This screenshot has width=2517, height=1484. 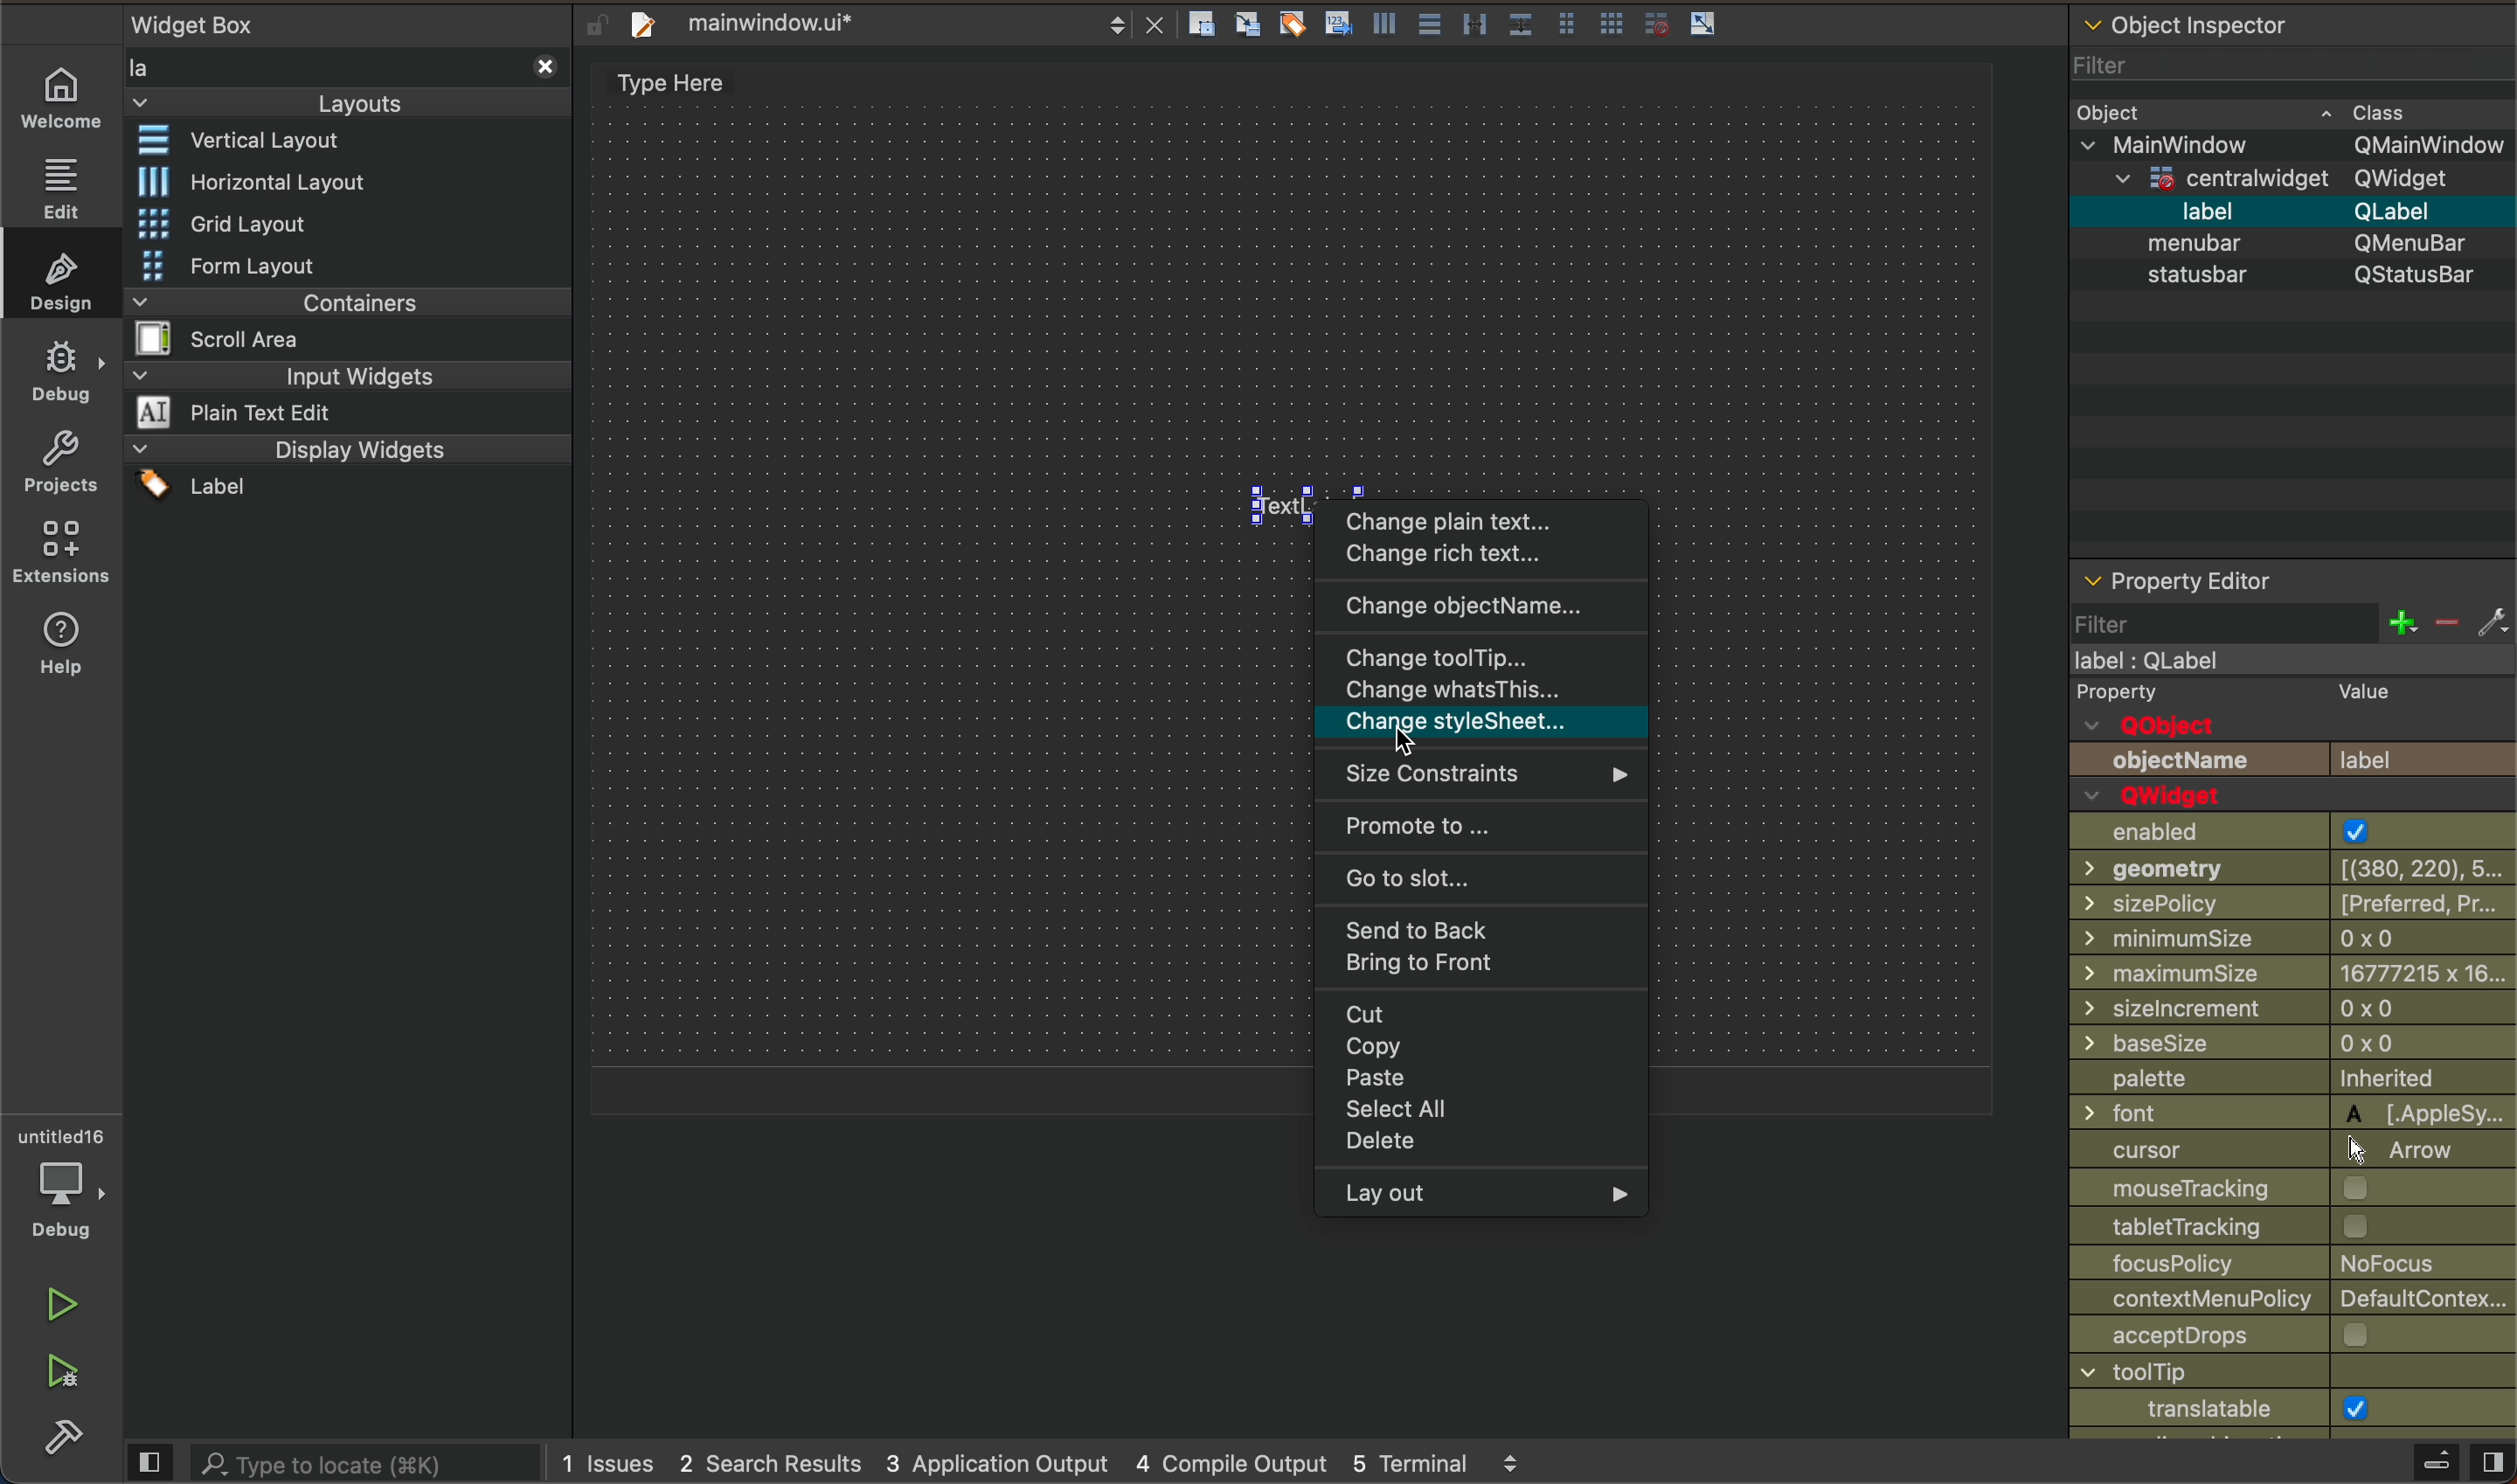 What do you see at coordinates (1495, 691) in the screenshot?
I see `` at bounding box center [1495, 691].